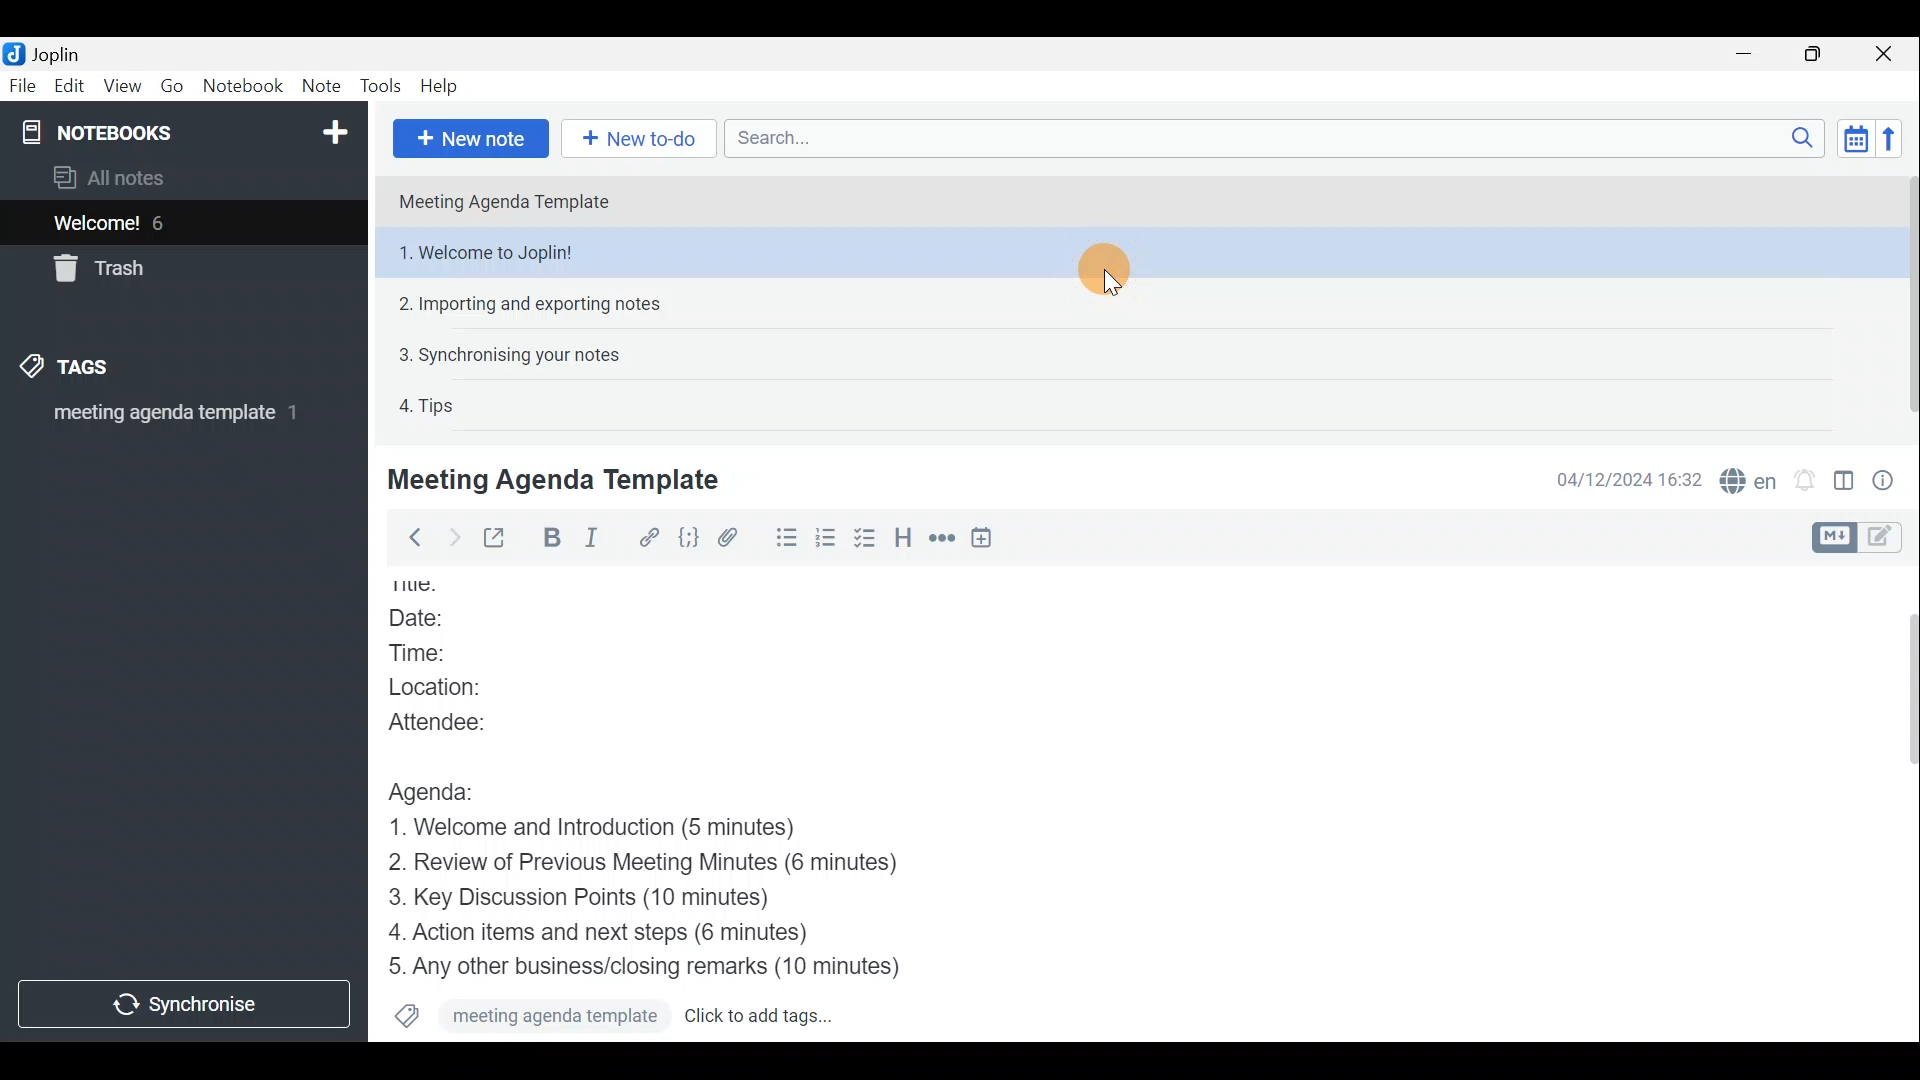  I want to click on Meeting Agenda Template, so click(557, 479).